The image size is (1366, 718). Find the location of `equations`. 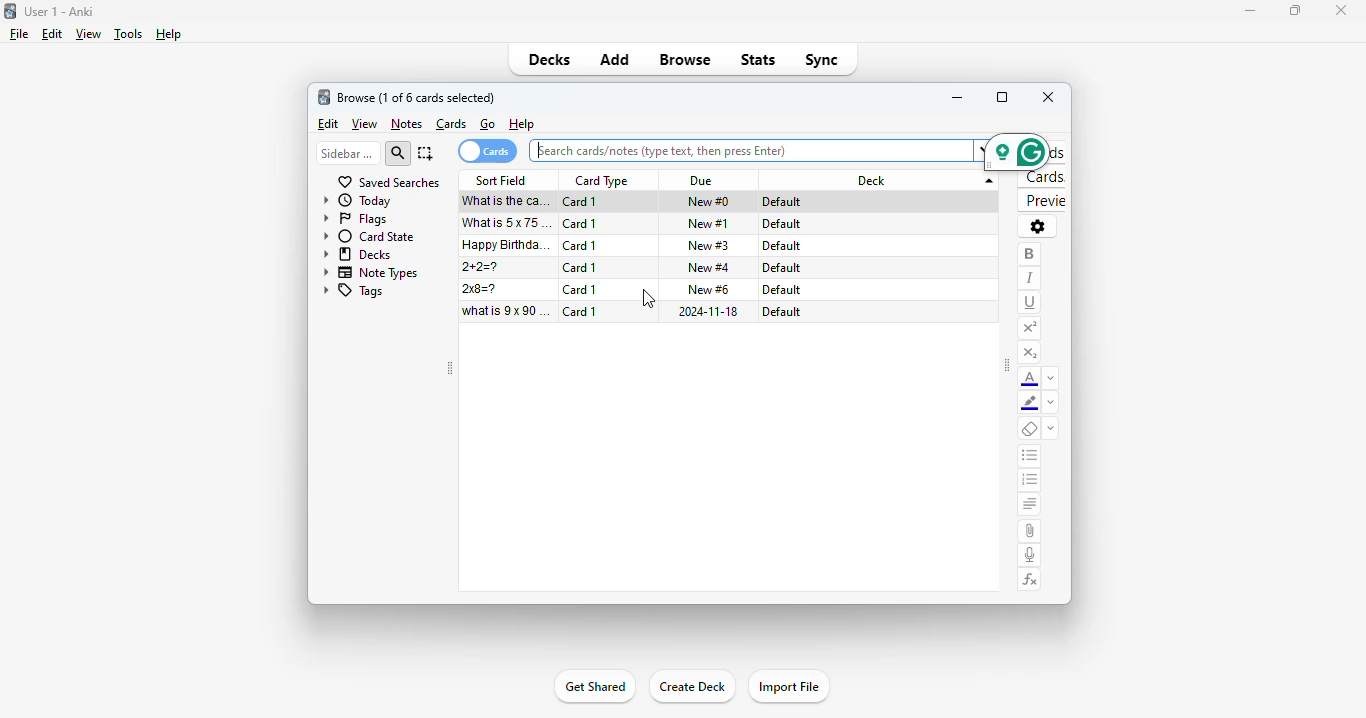

equations is located at coordinates (1031, 580).